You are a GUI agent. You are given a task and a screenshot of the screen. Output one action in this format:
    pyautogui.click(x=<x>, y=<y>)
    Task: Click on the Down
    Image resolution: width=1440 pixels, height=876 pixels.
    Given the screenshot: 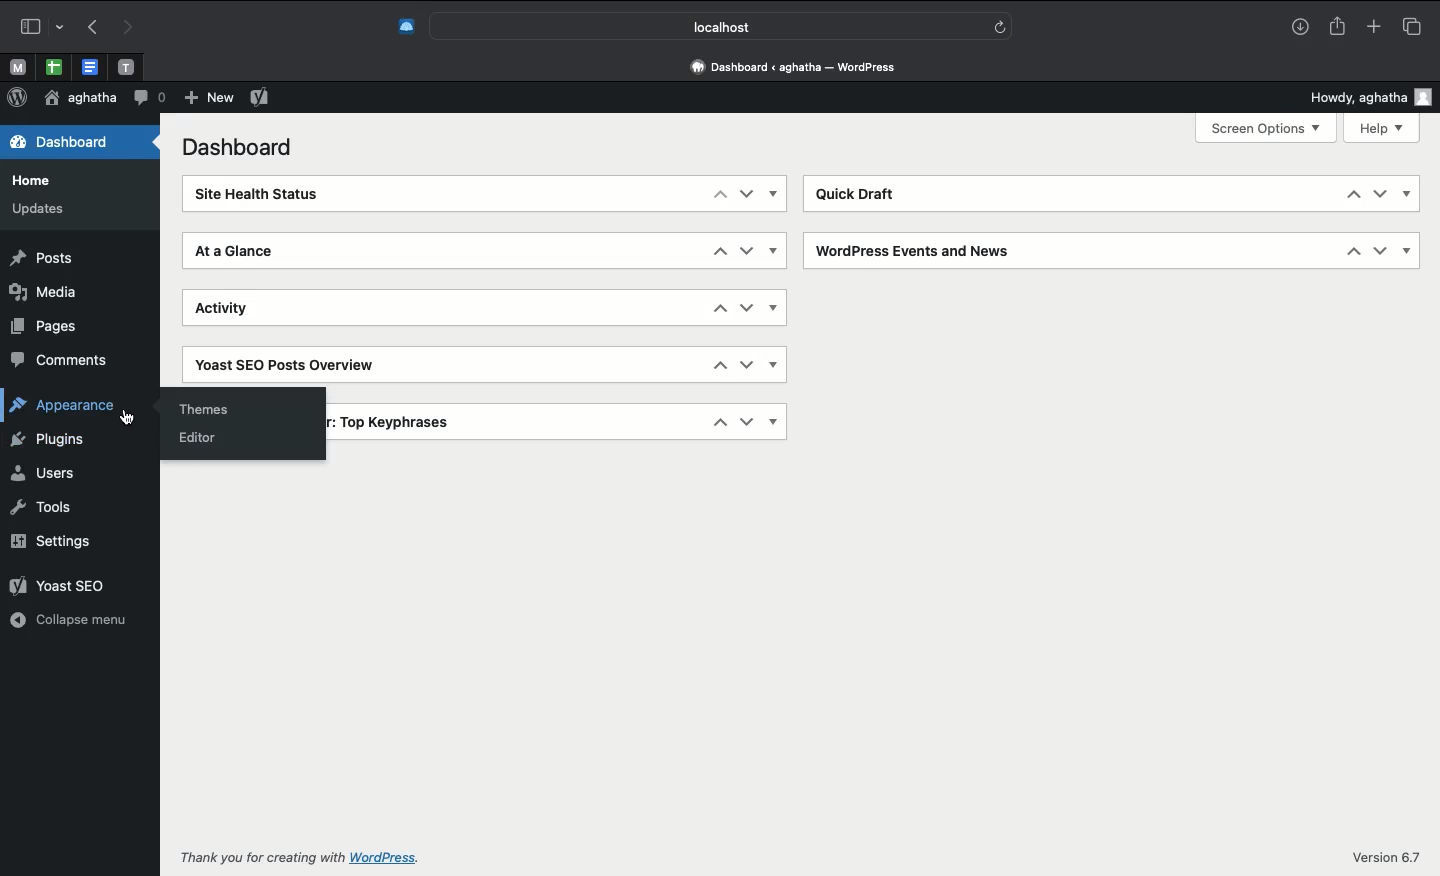 What is the action you would take?
    pyautogui.click(x=747, y=364)
    